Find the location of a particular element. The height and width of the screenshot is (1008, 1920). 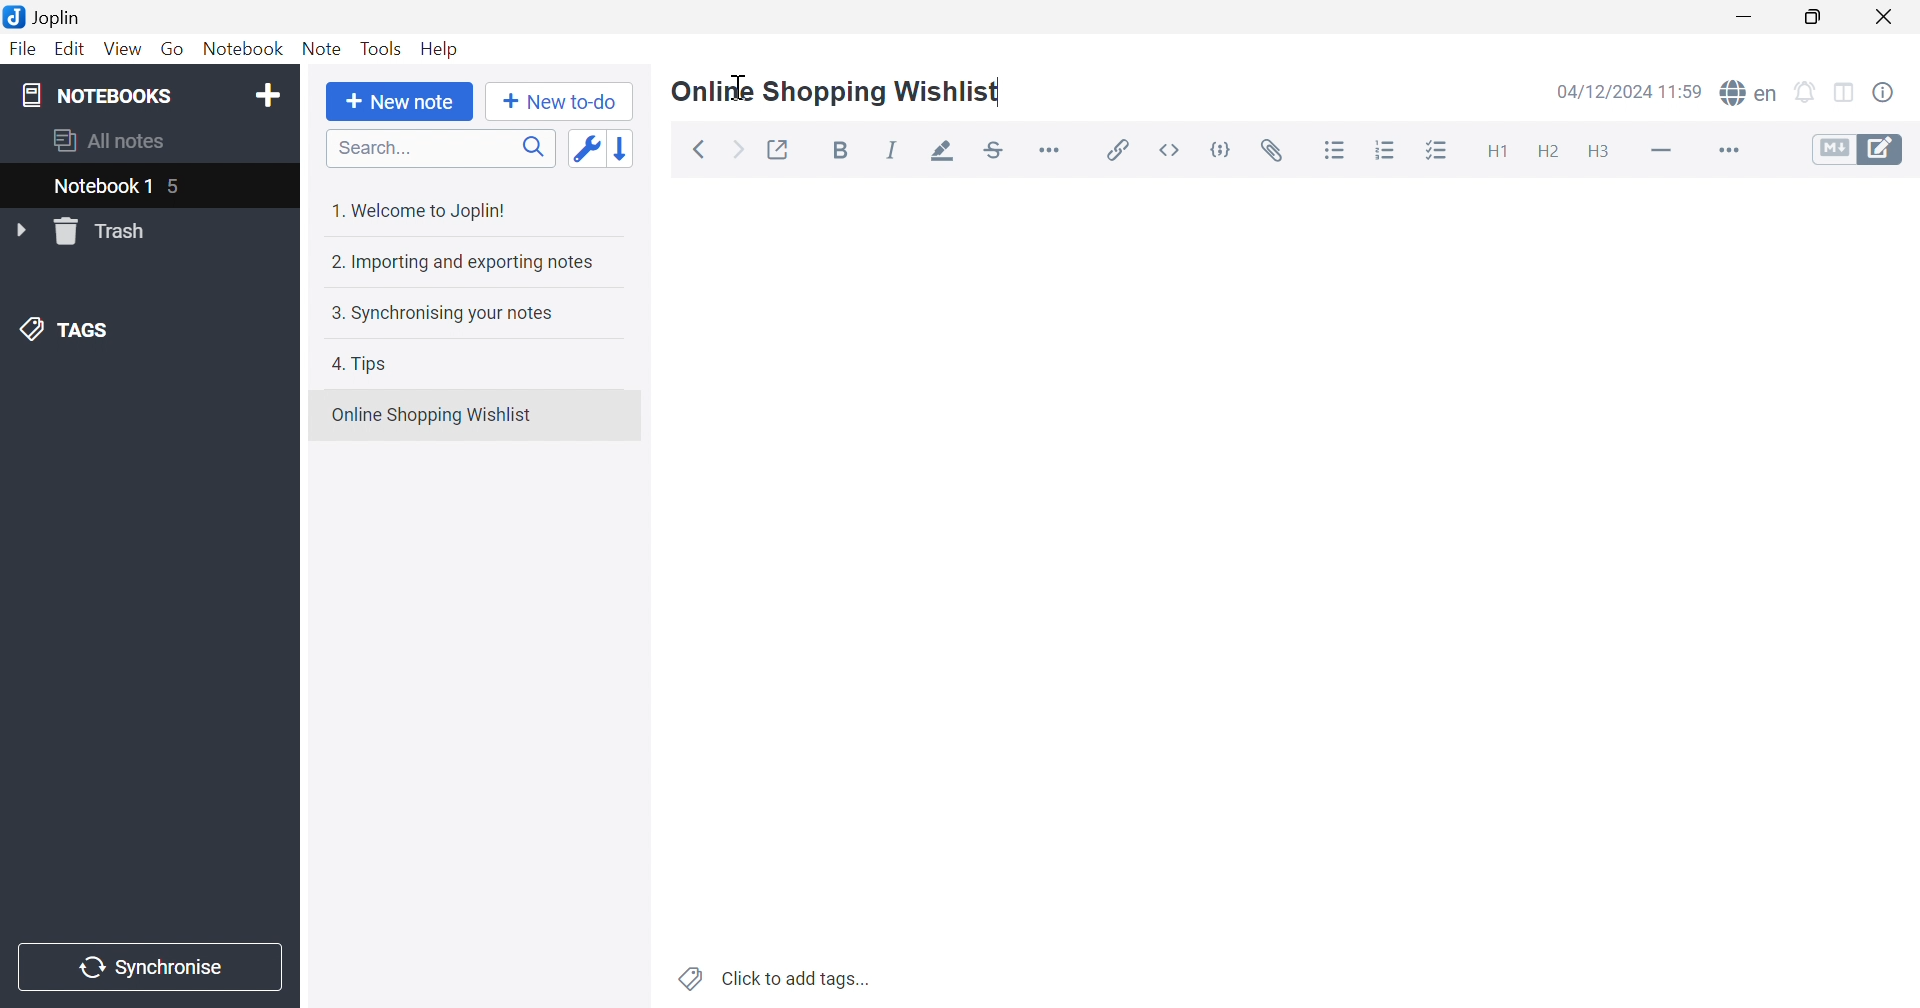

Toggle external editing is located at coordinates (782, 149).